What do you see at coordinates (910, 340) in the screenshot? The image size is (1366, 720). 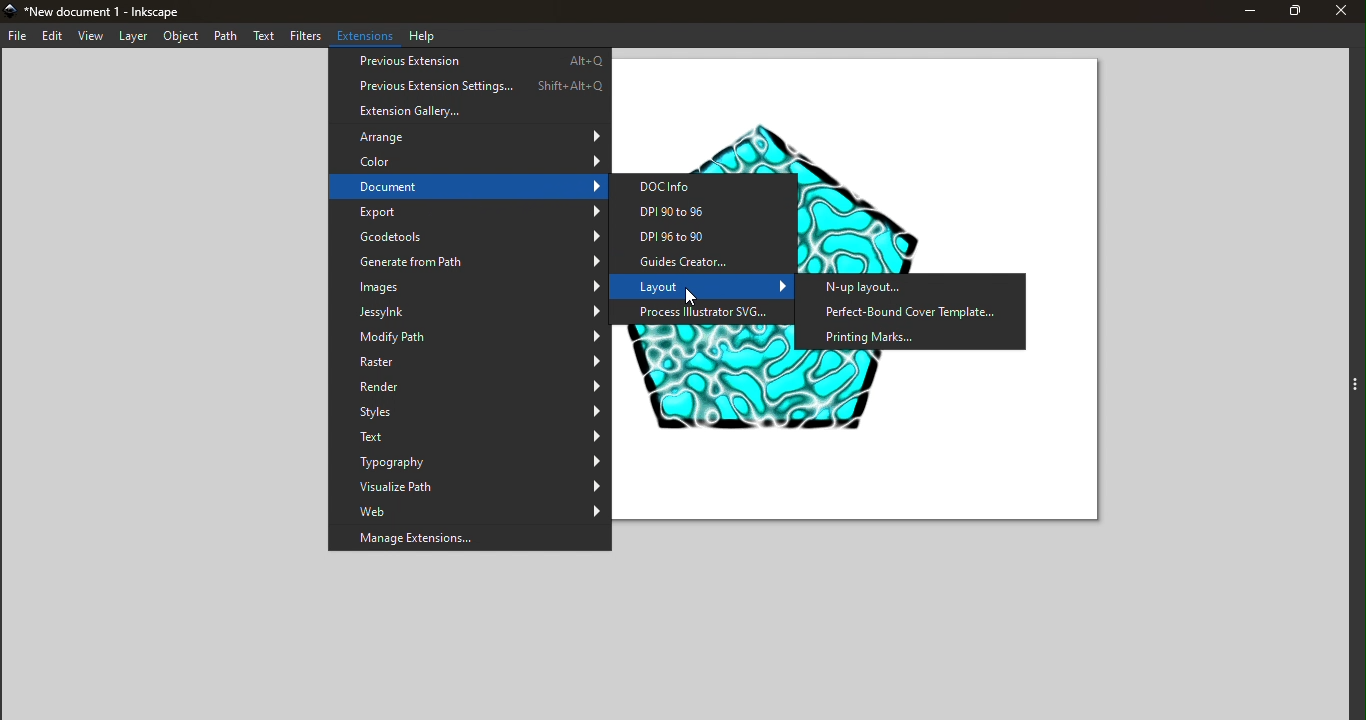 I see `Printing Marks...` at bounding box center [910, 340].